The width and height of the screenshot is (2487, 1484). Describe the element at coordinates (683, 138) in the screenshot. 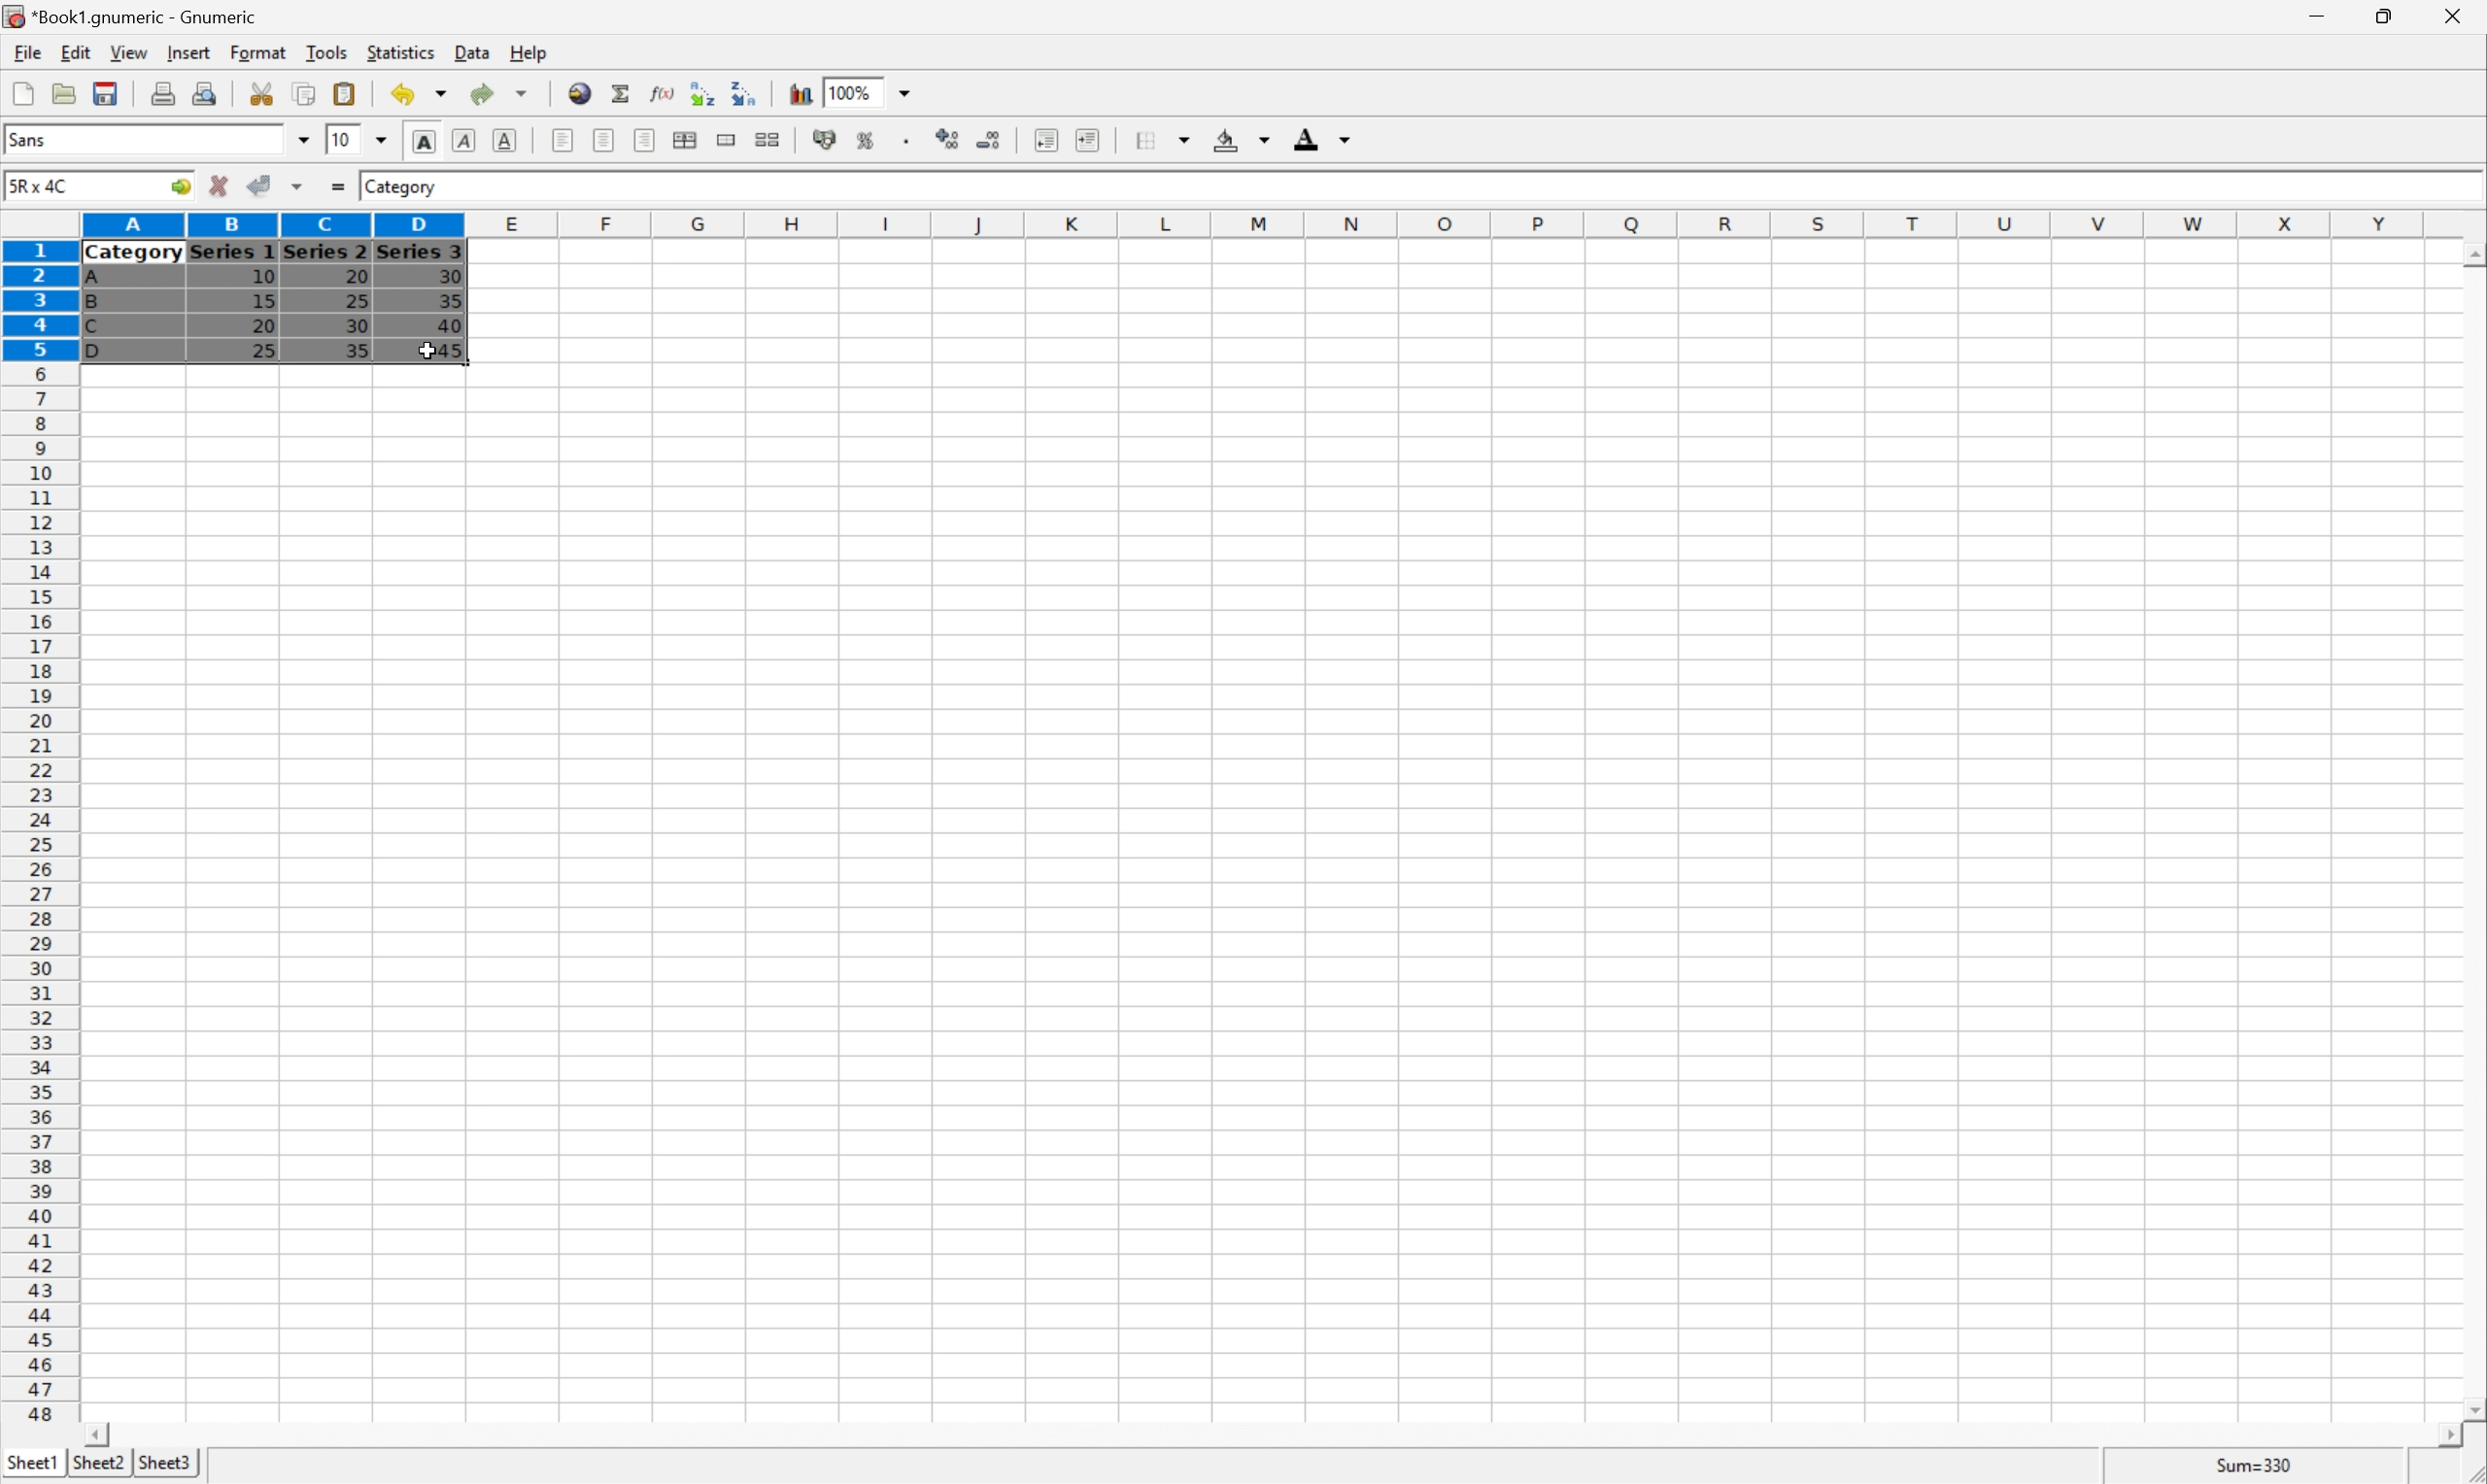

I see `Center horizontally across selection` at that location.